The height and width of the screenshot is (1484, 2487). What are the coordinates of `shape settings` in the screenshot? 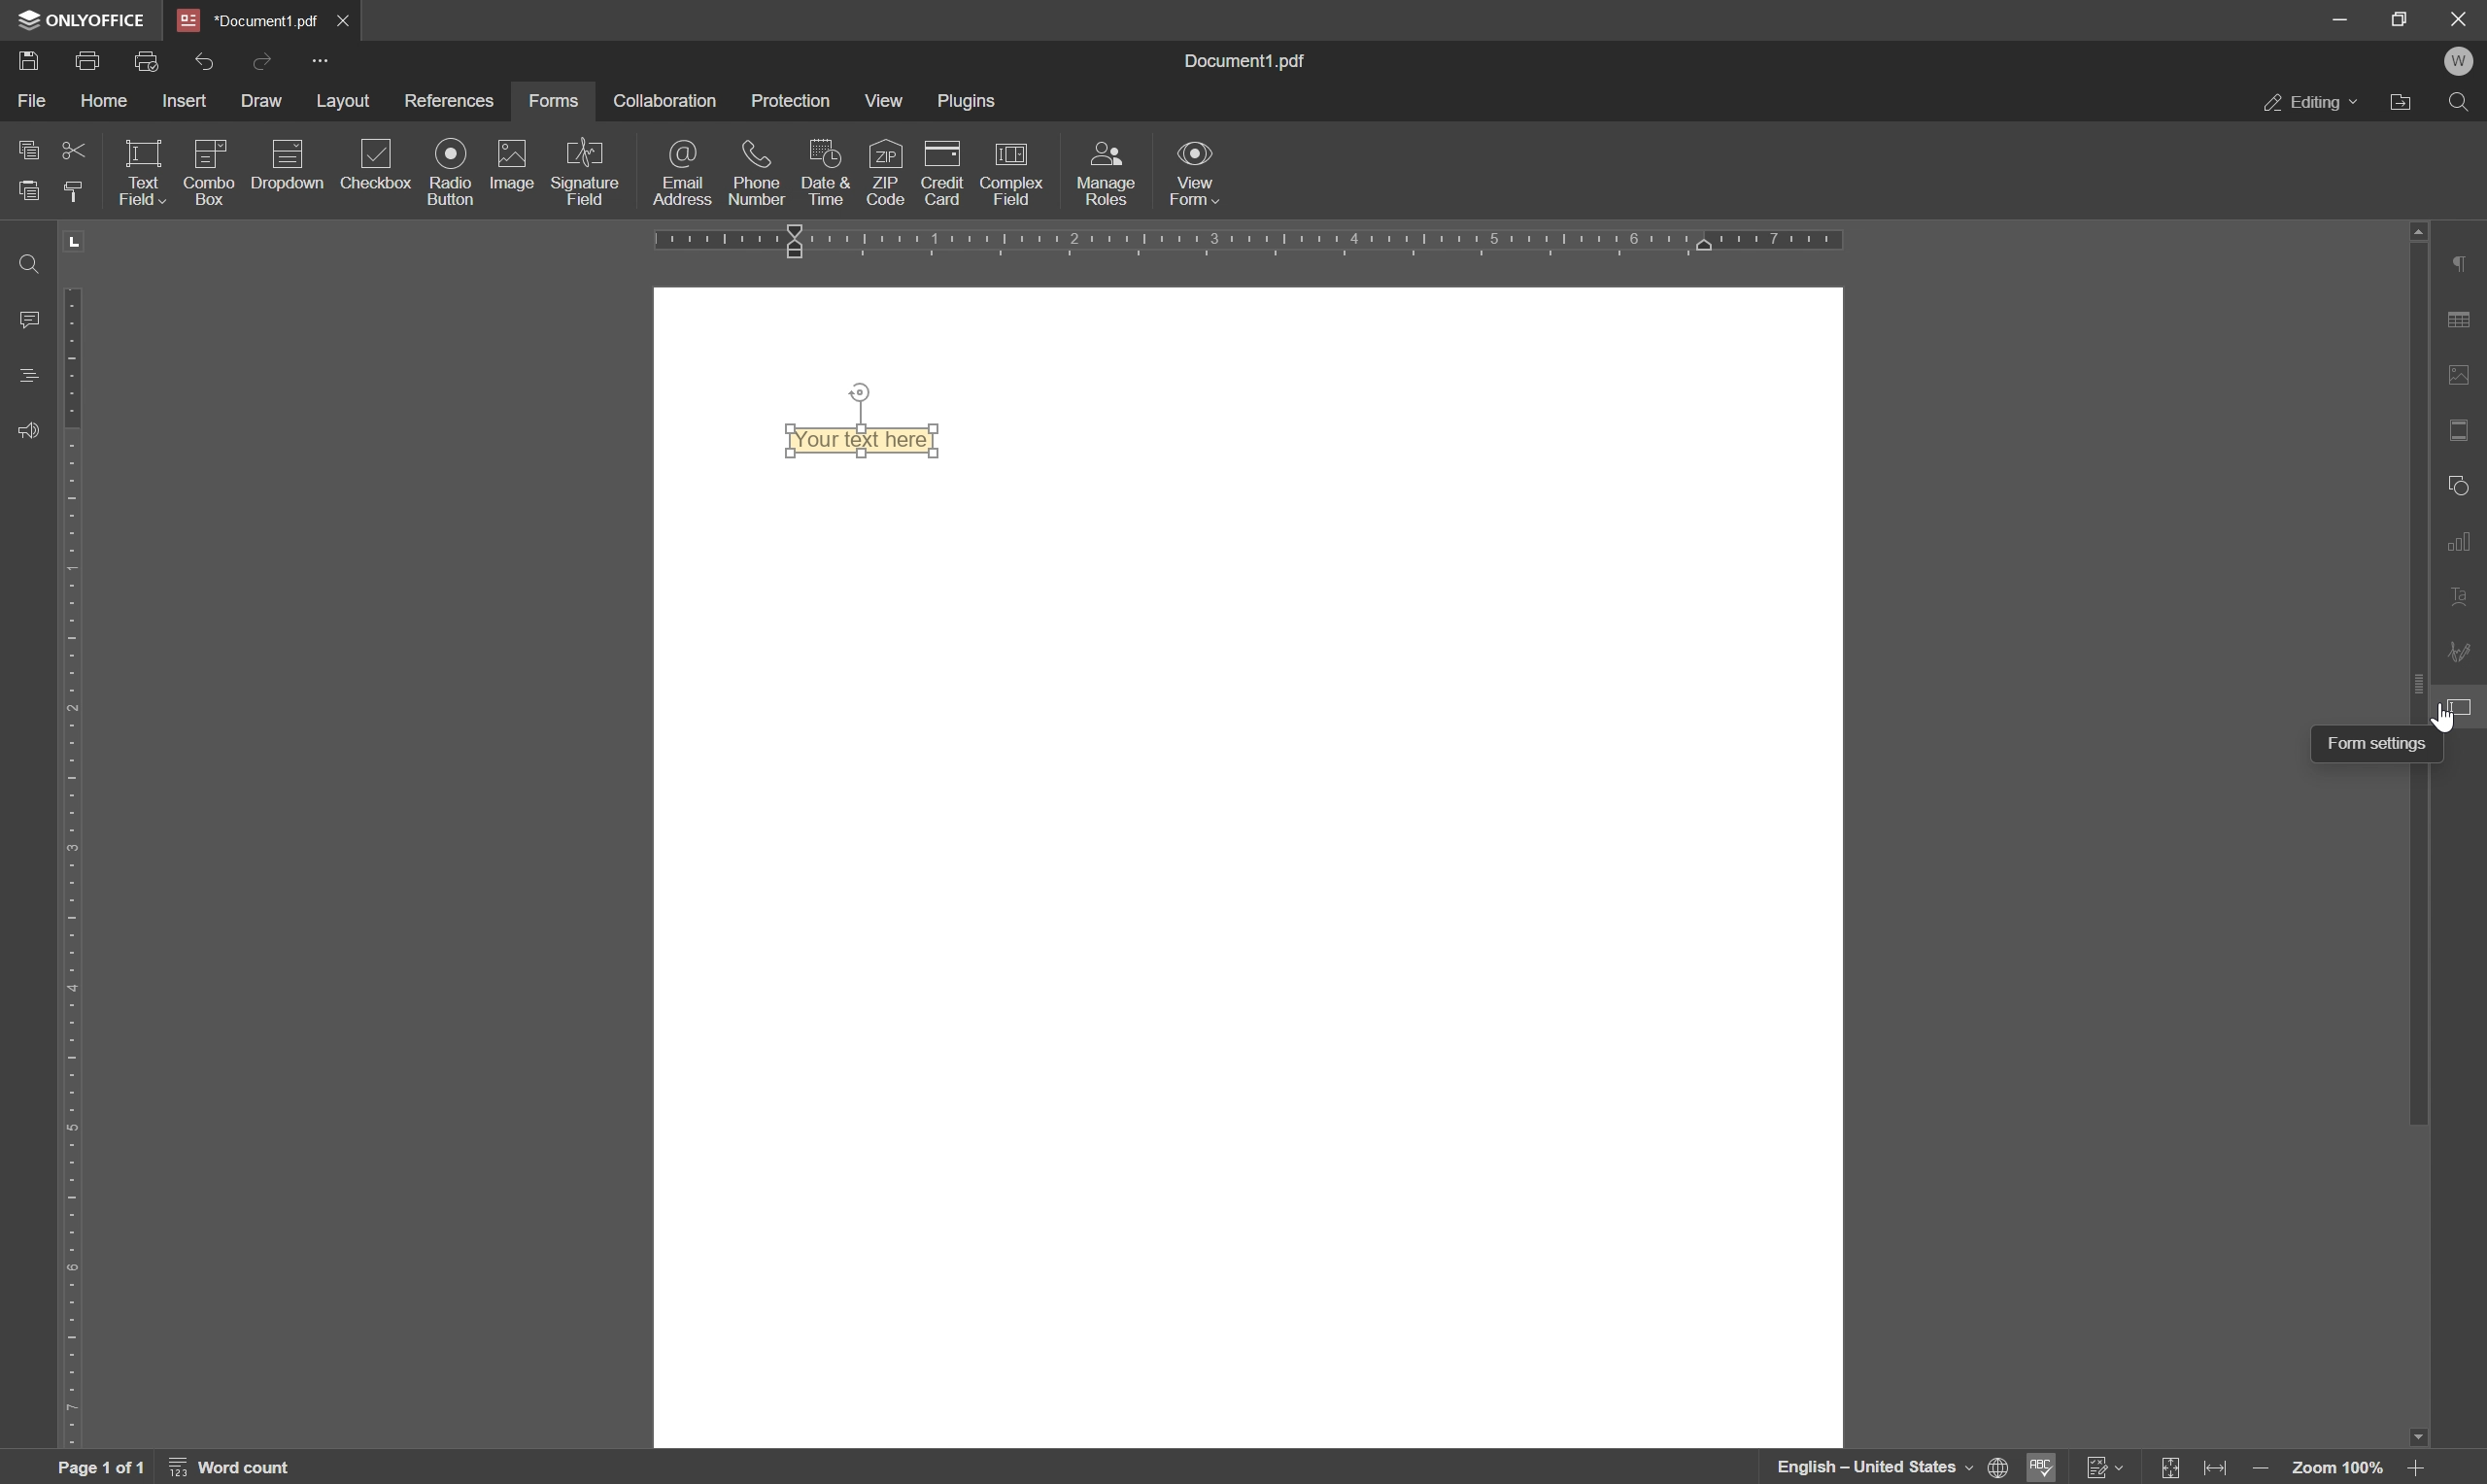 It's located at (2461, 484).